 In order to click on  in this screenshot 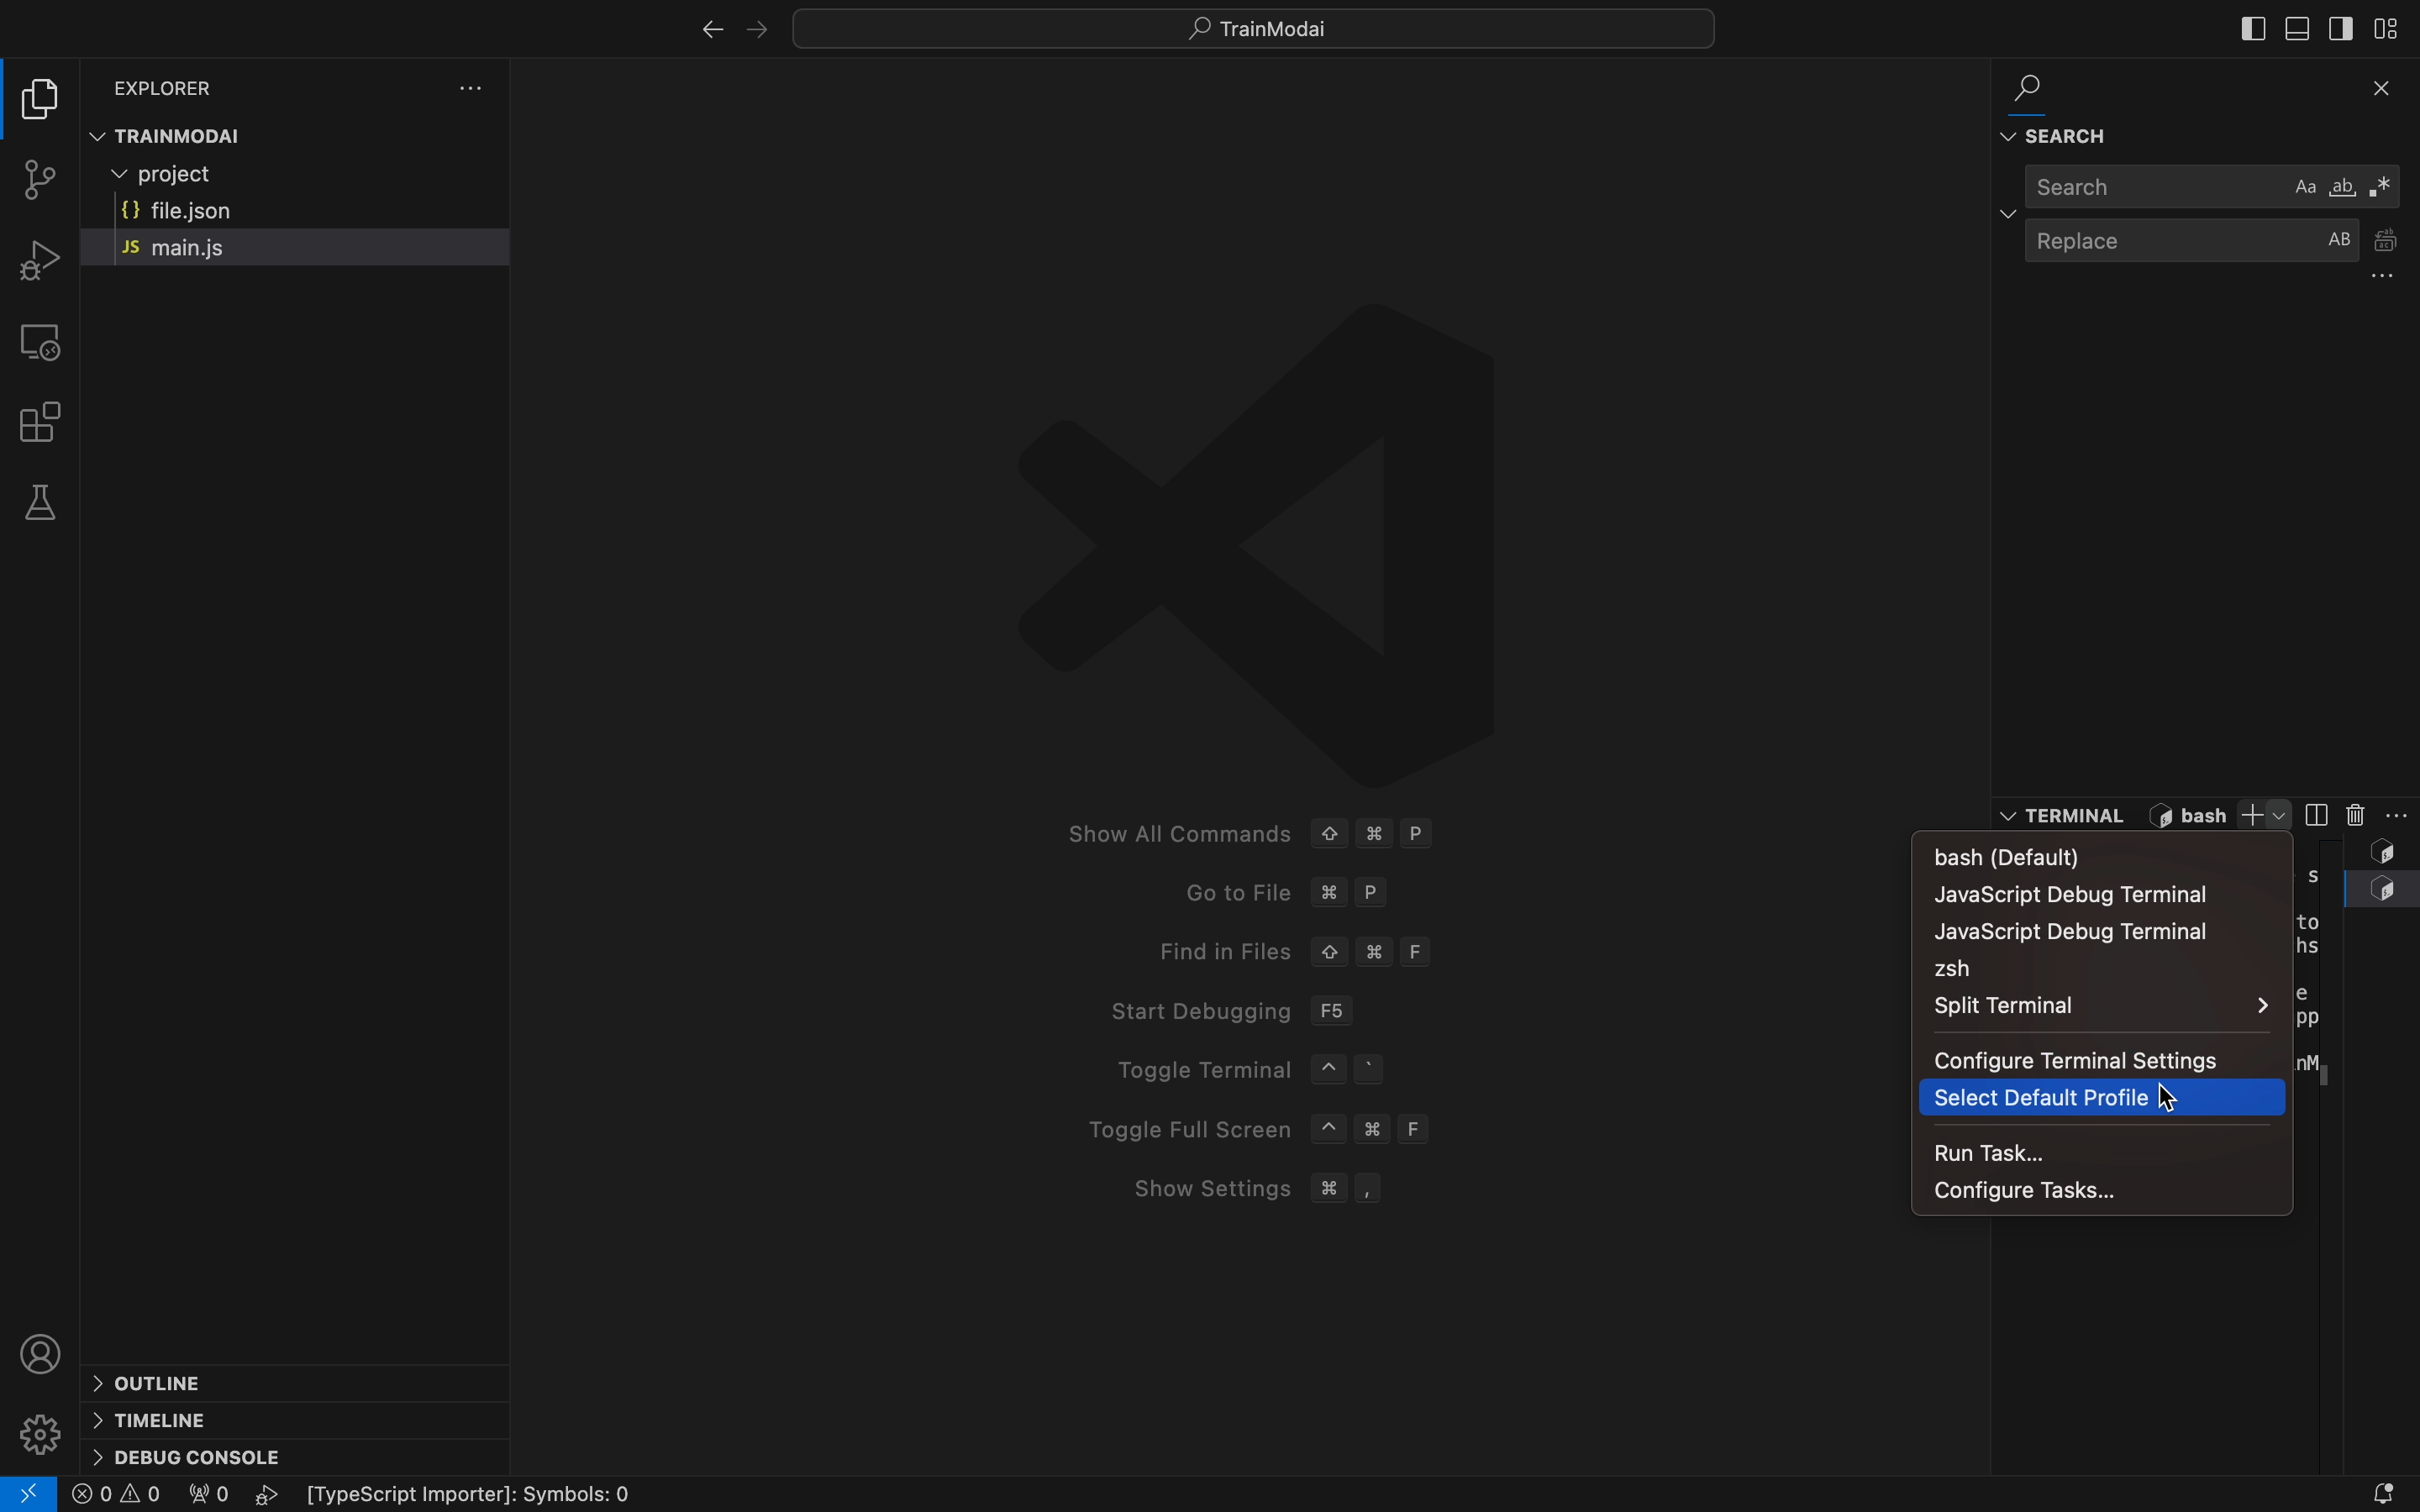, I will do `click(2106, 1007)`.